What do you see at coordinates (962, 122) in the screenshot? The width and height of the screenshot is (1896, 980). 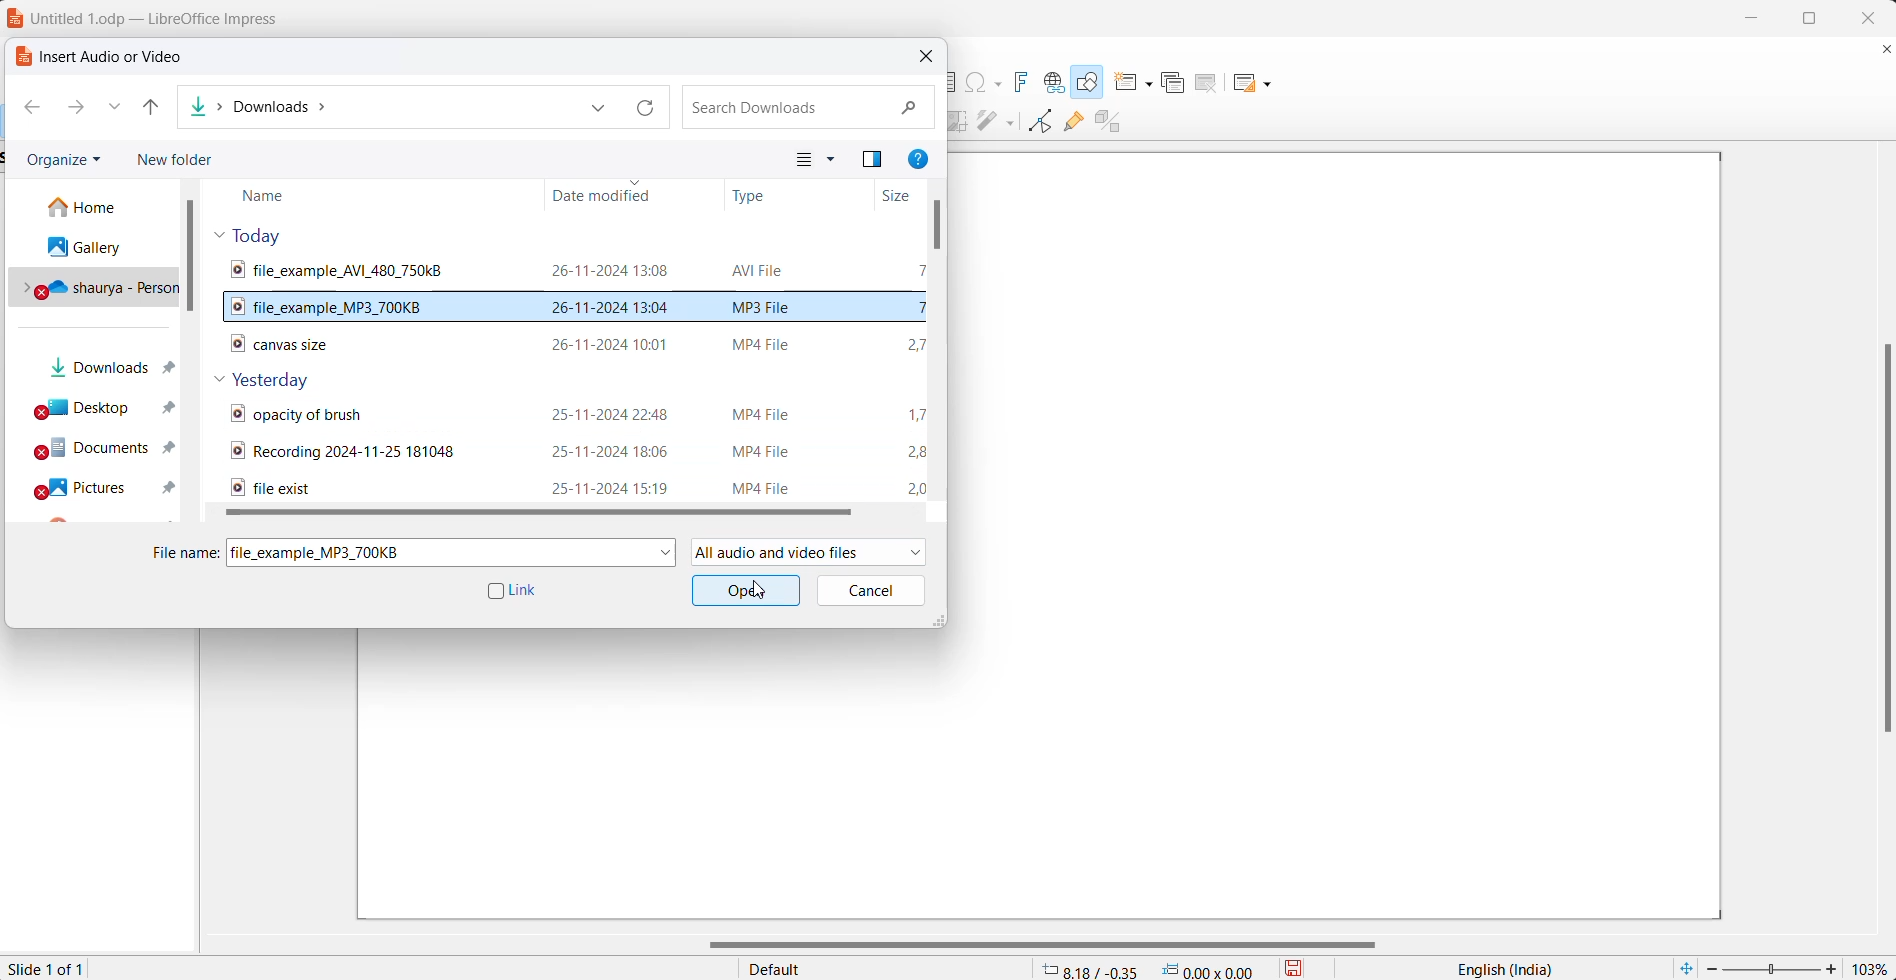 I see `crop image` at bounding box center [962, 122].